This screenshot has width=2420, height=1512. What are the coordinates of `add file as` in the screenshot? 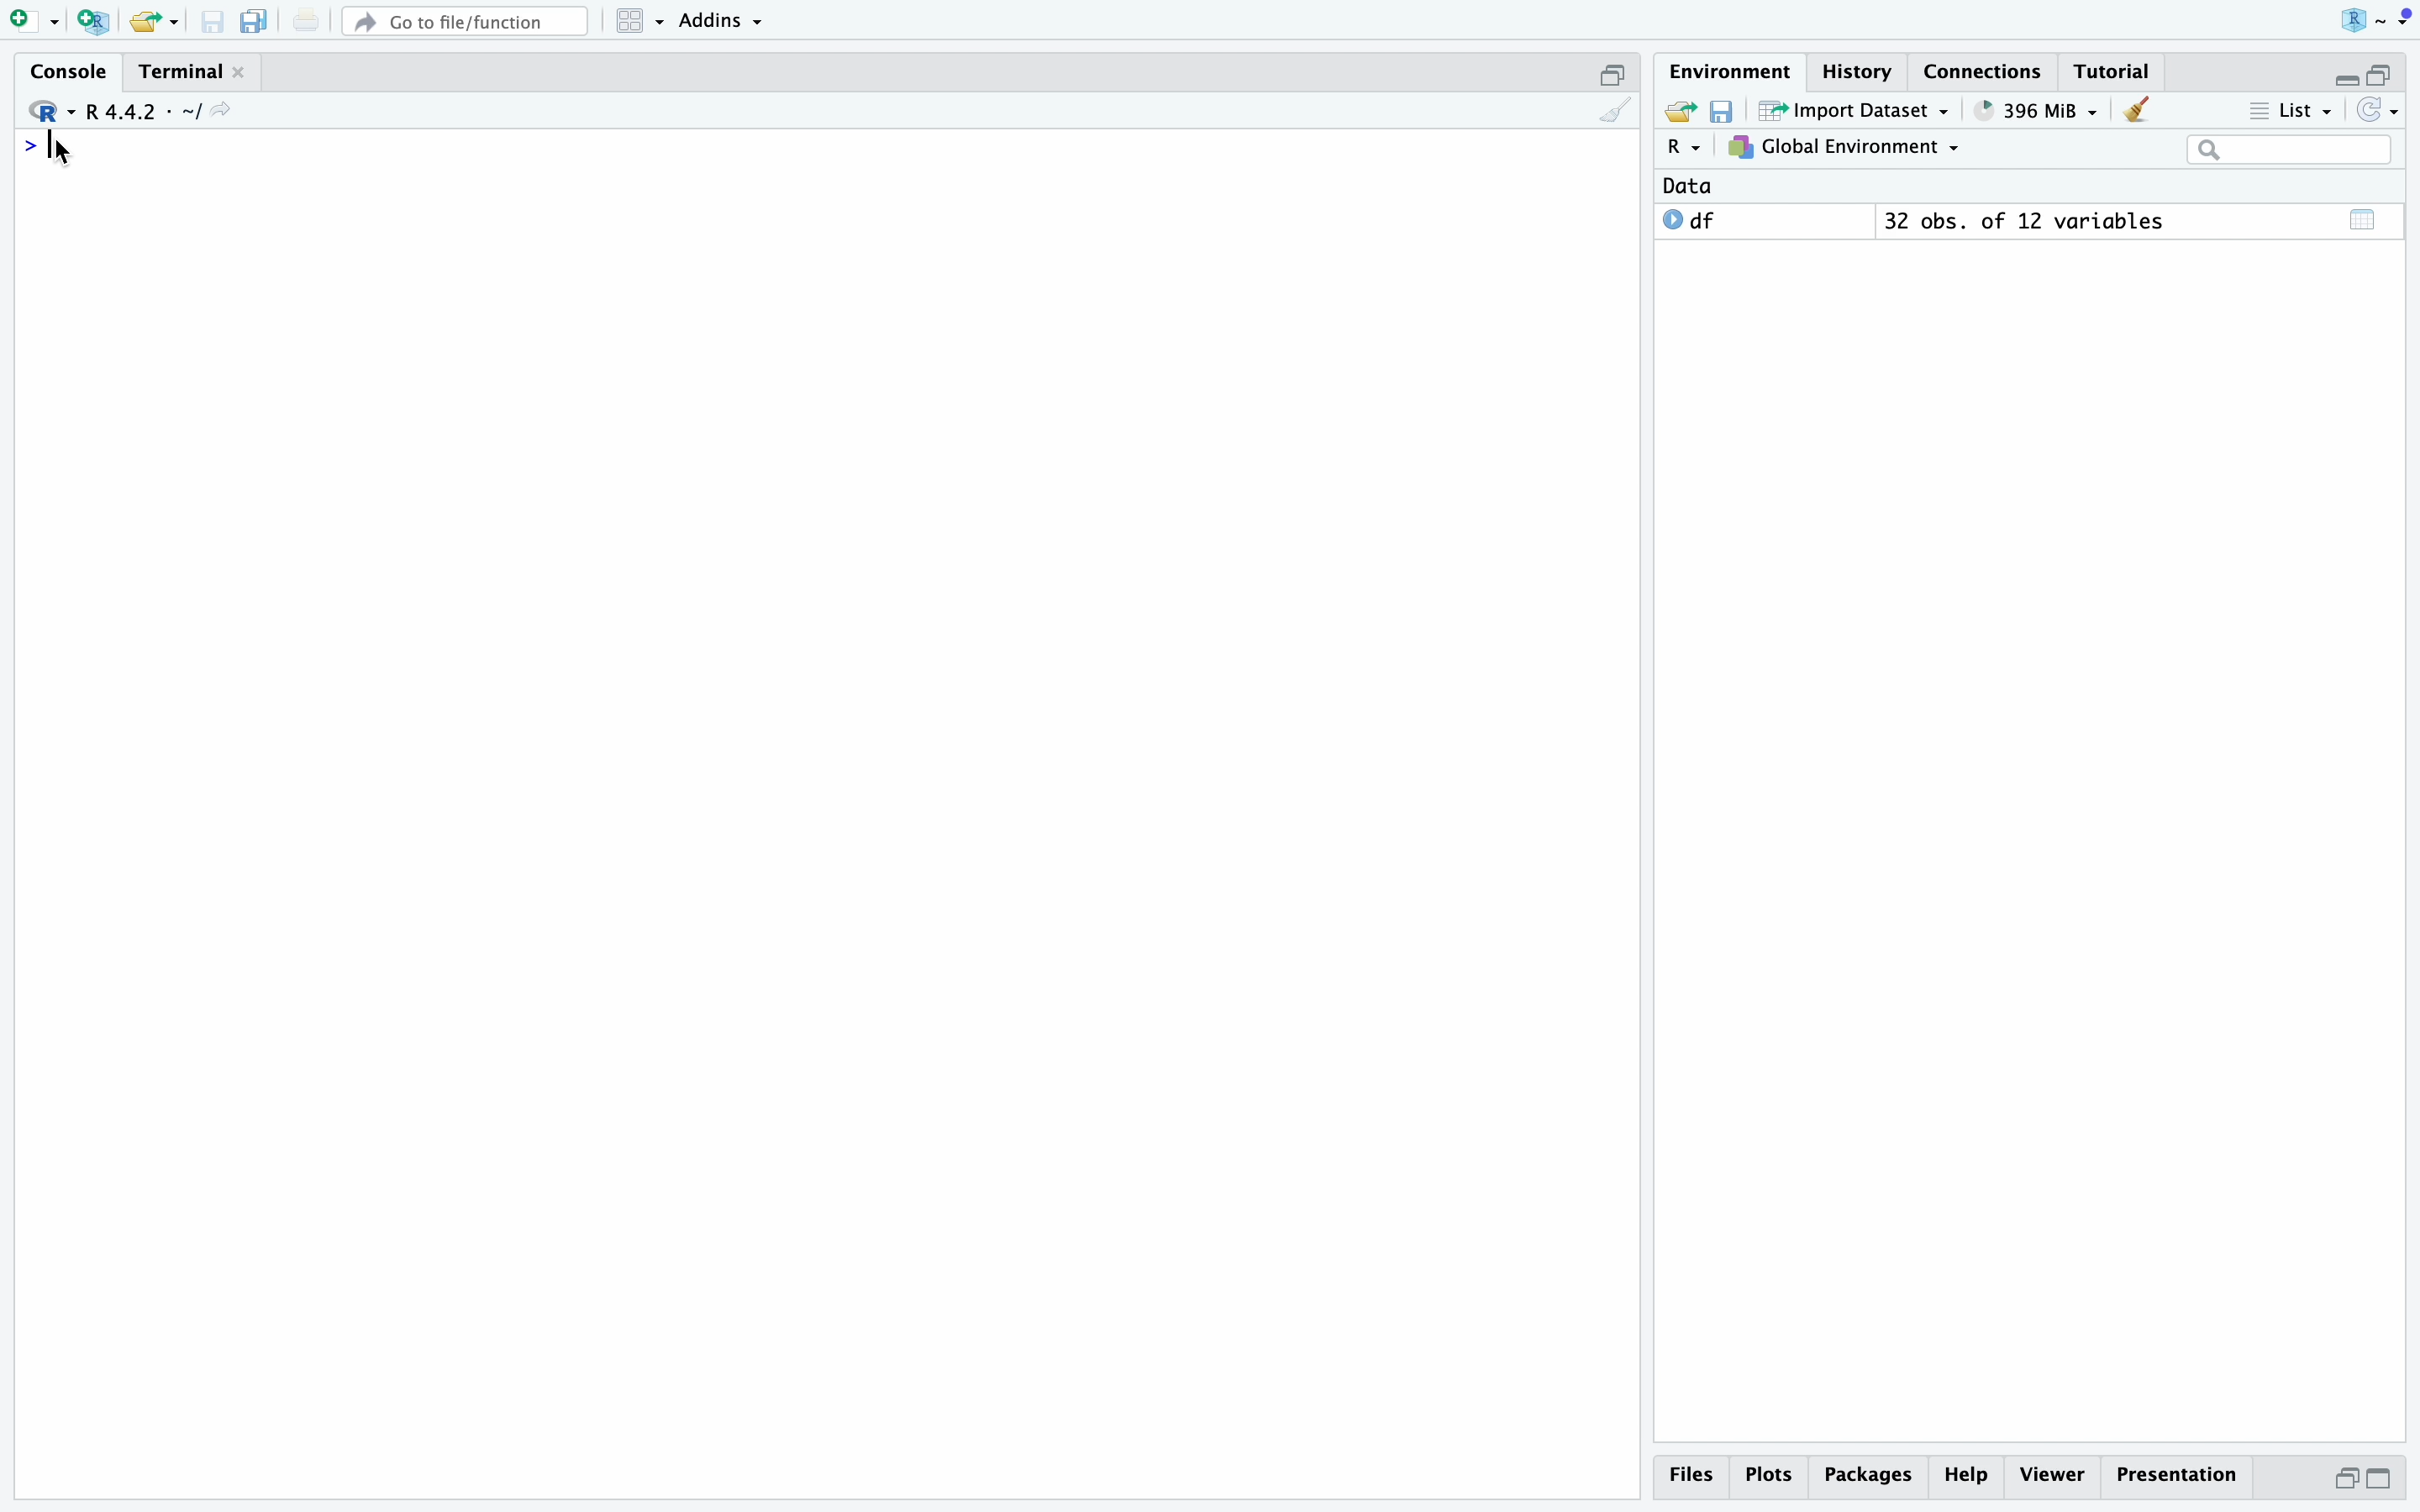 It's located at (38, 22).